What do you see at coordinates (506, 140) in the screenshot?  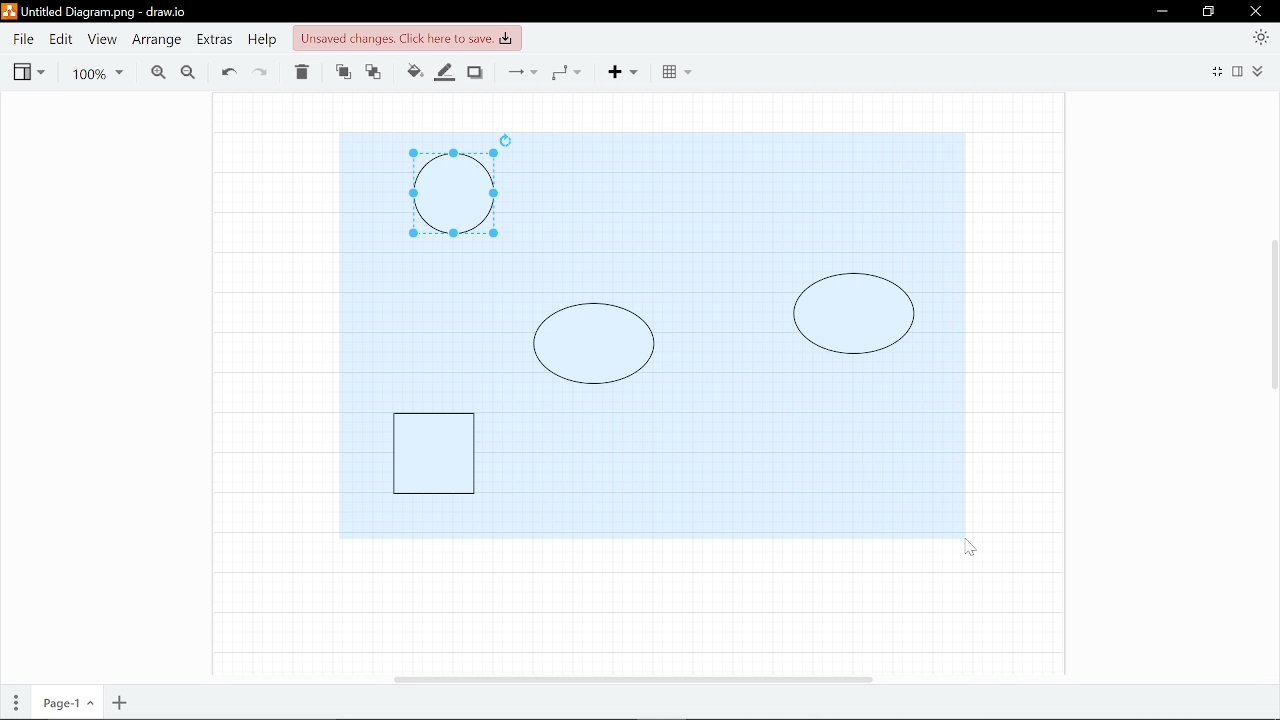 I see `Rotate` at bounding box center [506, 140].